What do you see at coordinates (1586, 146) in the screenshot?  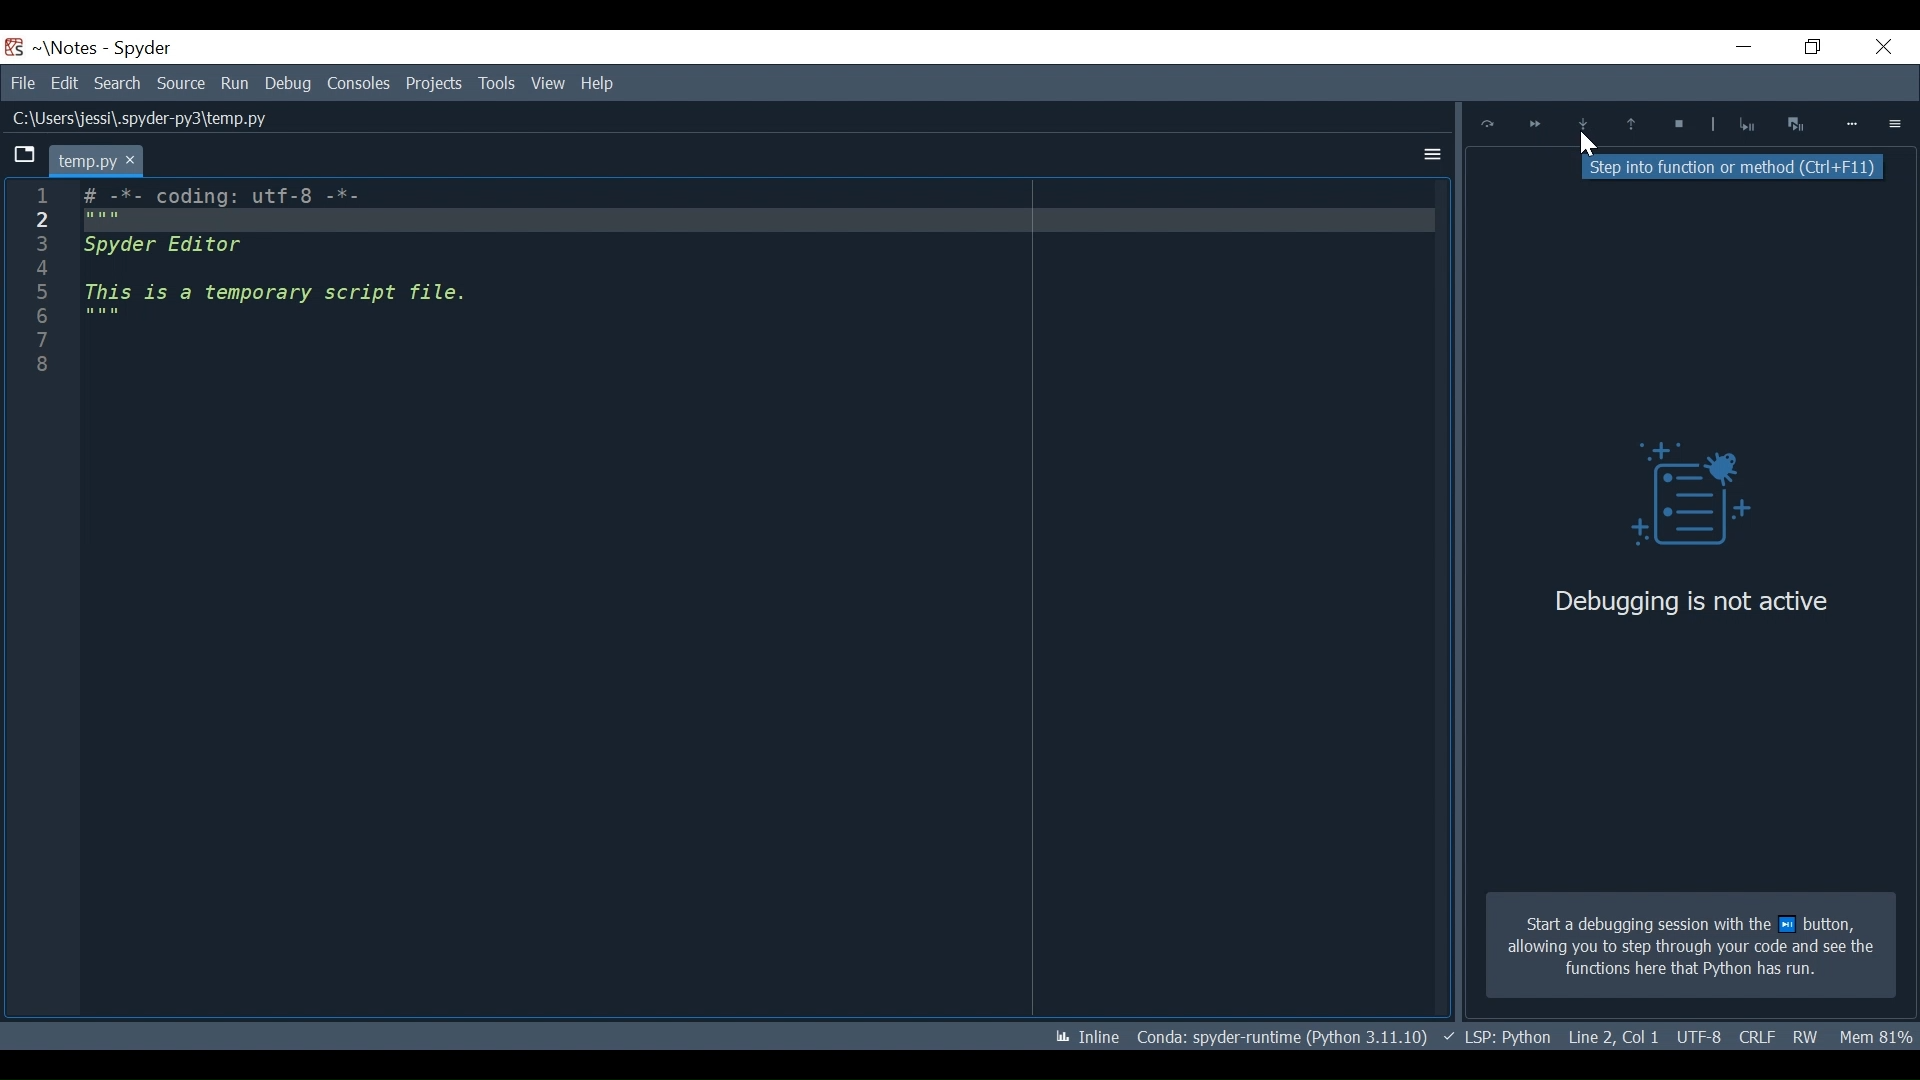 I see `Cursor ` at bounding box center [1586, 146].